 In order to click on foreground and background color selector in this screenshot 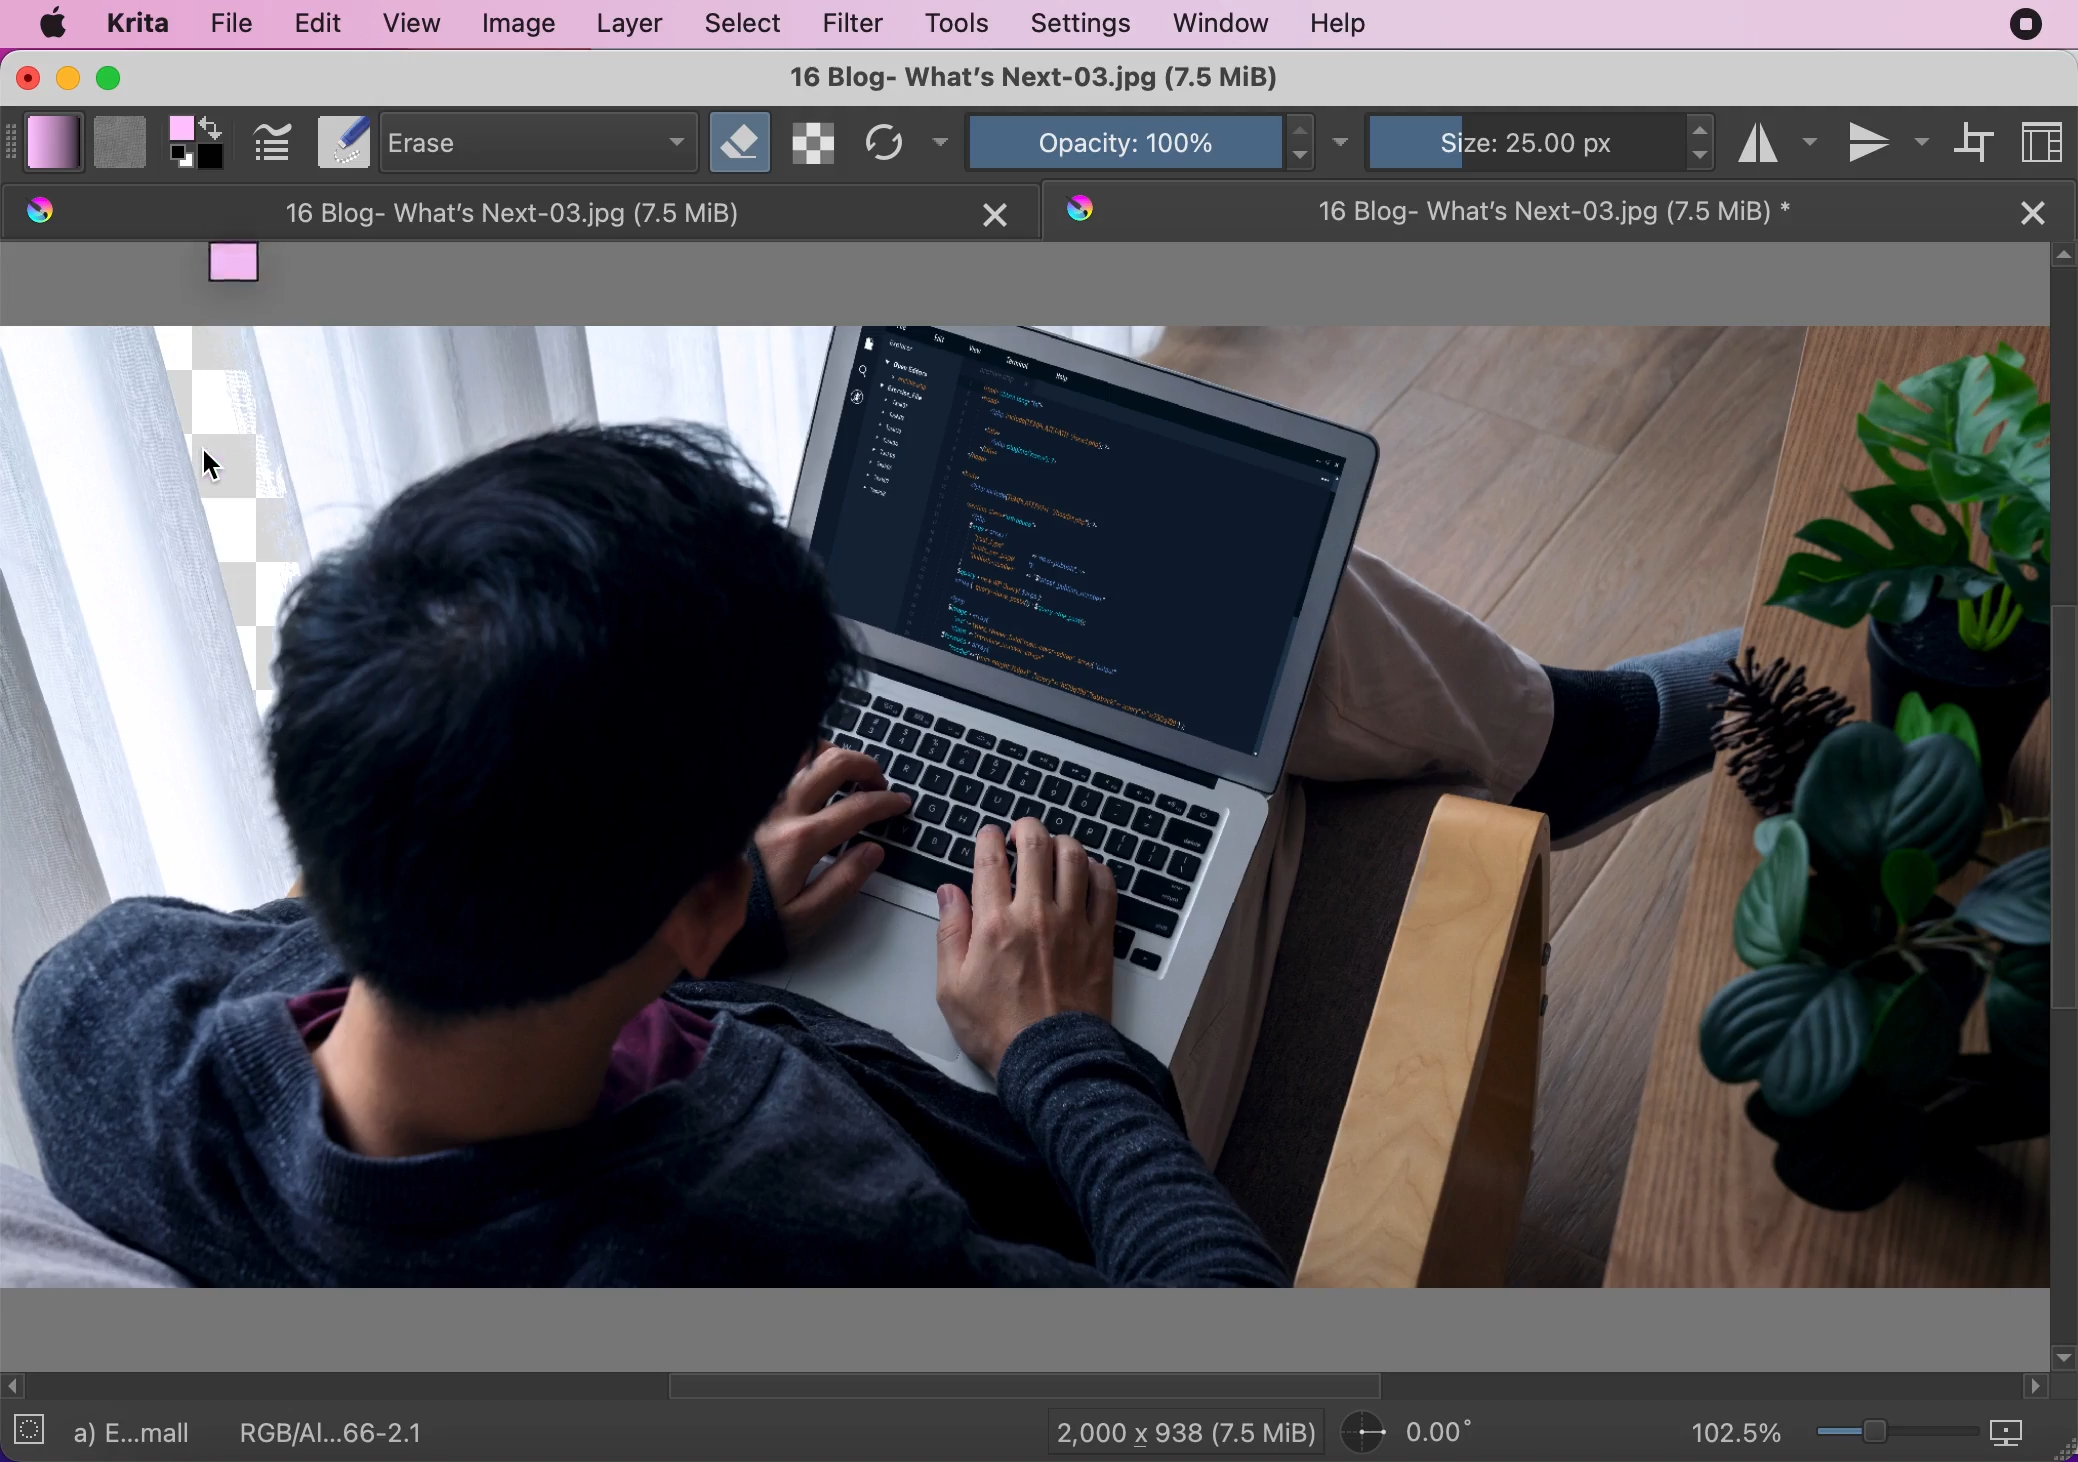, I will do `click(199, 143)`.